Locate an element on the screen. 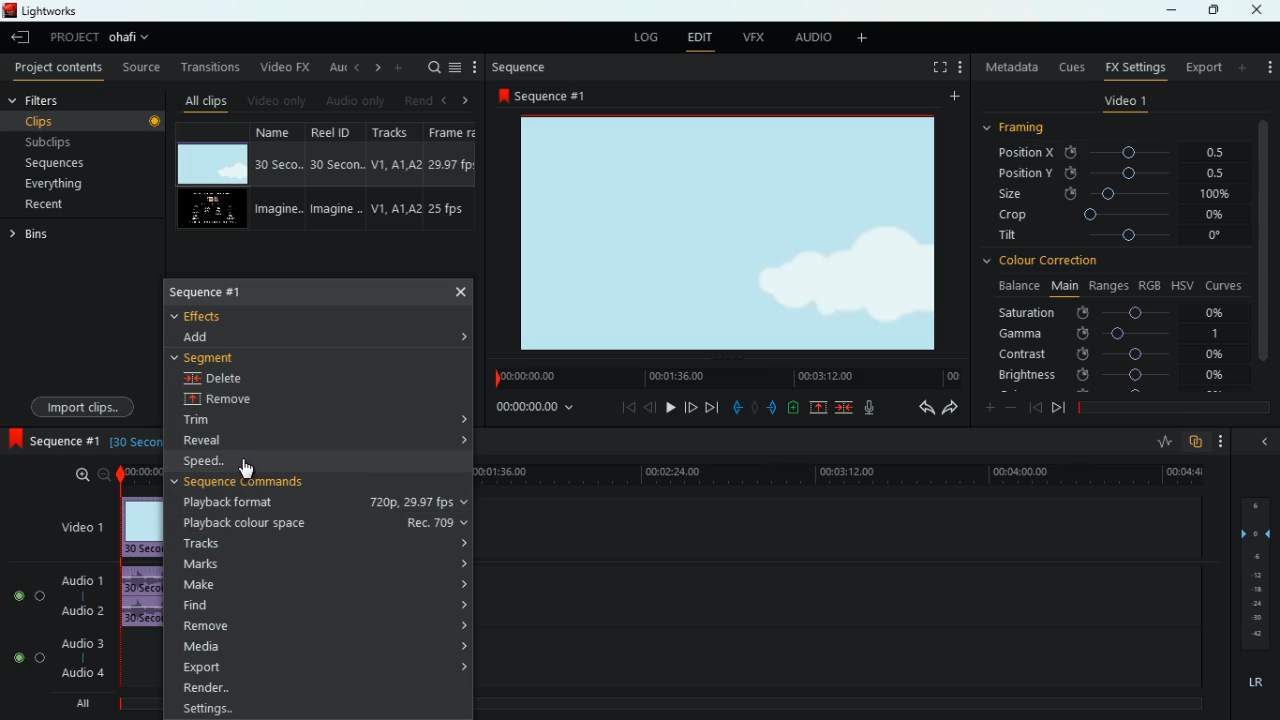 Image resolution: width=1280 pixels, height=720 pixels. expand is located at coordinates (461, 645).